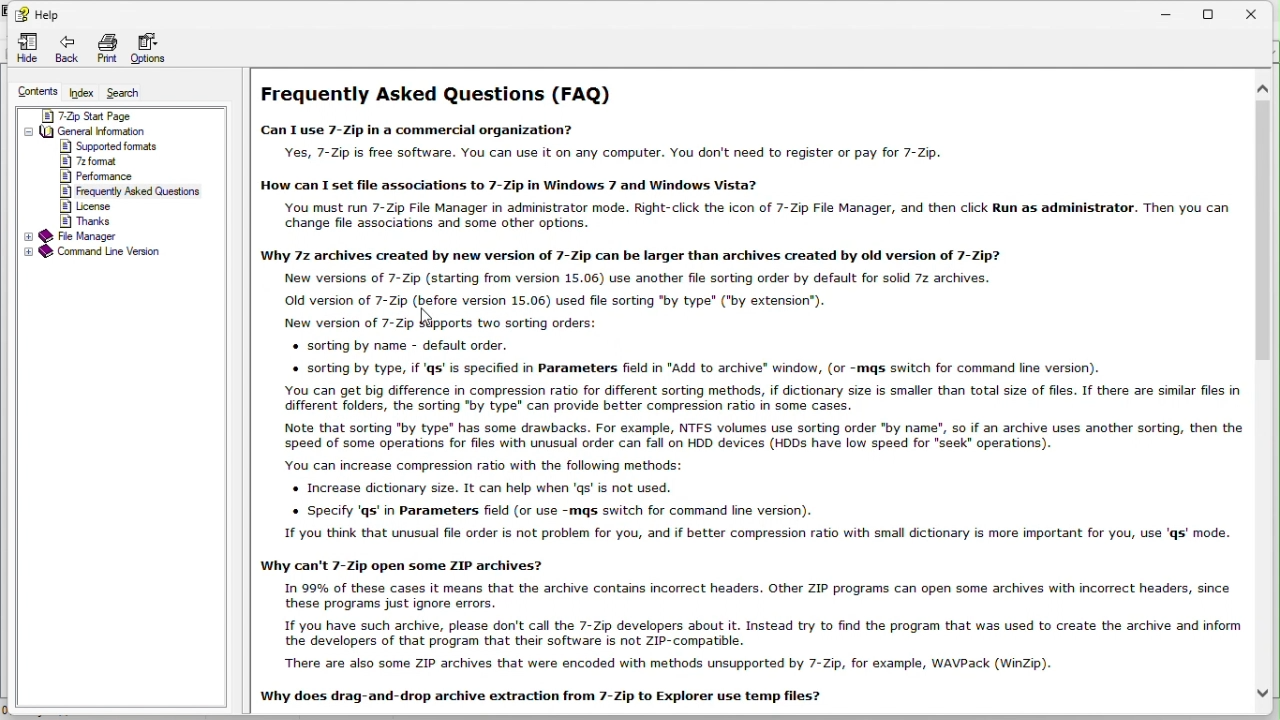 This screenshot has width=1280, height=720. I want to click on Frequently Asked Questions (FAQ)
Can I use 7-Zip in a commercial organization?
Yes, 7-Zip is free software. You can use it on any computer. You don't need to register or pay for 7-Zip.
How can I set file associations to 7-Zip in Windows 7 and Windows Vista?
You must run 7-Zip File Manager in administrator mode. Right-click the icon of 7-Zip File Manager, and then click Run as administrator. Then you can
change file associations and some other options.
Why 7z archives created by new version of 7-Zip can be larger than archives created by old version of 7-Zip?
New versions of 7-Zip (starting from version 15.06) use another fle sorting order by default for solid 72 archives.
Old version of 7-Zip (before version 15.06) used file sorting "by type" ("by extension”).
New version of 7-Zip Wipports two sorting orders:
« sorting by name - default order.
« sorting by type, if ‘qs’ is specified in Parameters field in "Add to archive” window, (or -mqs switch for command line version).
You can get big difference in compression ratio for different sorting methods, if dictionary size is smaller than total size of files. If there are similar files in
different folders, the sorting "by type" can provide better compression ratio in some cases.
Note that sorting "by type” has some drawbacks. For example, NTFS volumes use sorting order "by name", so if an archive uses another sorting, then the
speed of some operations for files with unusual order can fall on HDD devices (HDDs have low speed for “seek” operations).
You can increase compression ratio with the following methods:
« Increase dictionary size. It can help when 'qs' is not used.
« Specify 'qs’ in Parameters field (or use -mqs switch for command line version).
1f you think that unusual file order is not problem for you, and if better compression ratio with small dictionary is more important for you, use ‘gs’ mode.
Why can't 7-Zip open some ZIP archives?
In 99% of these cases it means that the archive contains incorrect headers. Other ZIP programs can open some archives with incorrect headers, since
these programs just ignore errors.
1f you have such archive, please don't call the 7-Zip developers about it. Instead try to find the program that was used to create the archive and inform
the developers of that program that their software is not ZIP-compatible.
There are also some ZIP archives that were encoded with methods unsupported by 7-Zip, for example, WAVPack (WinZip).
Why does drag-and-drop archive extraction from 7-Zip to Explorer use temp files?, so click(744, 393).